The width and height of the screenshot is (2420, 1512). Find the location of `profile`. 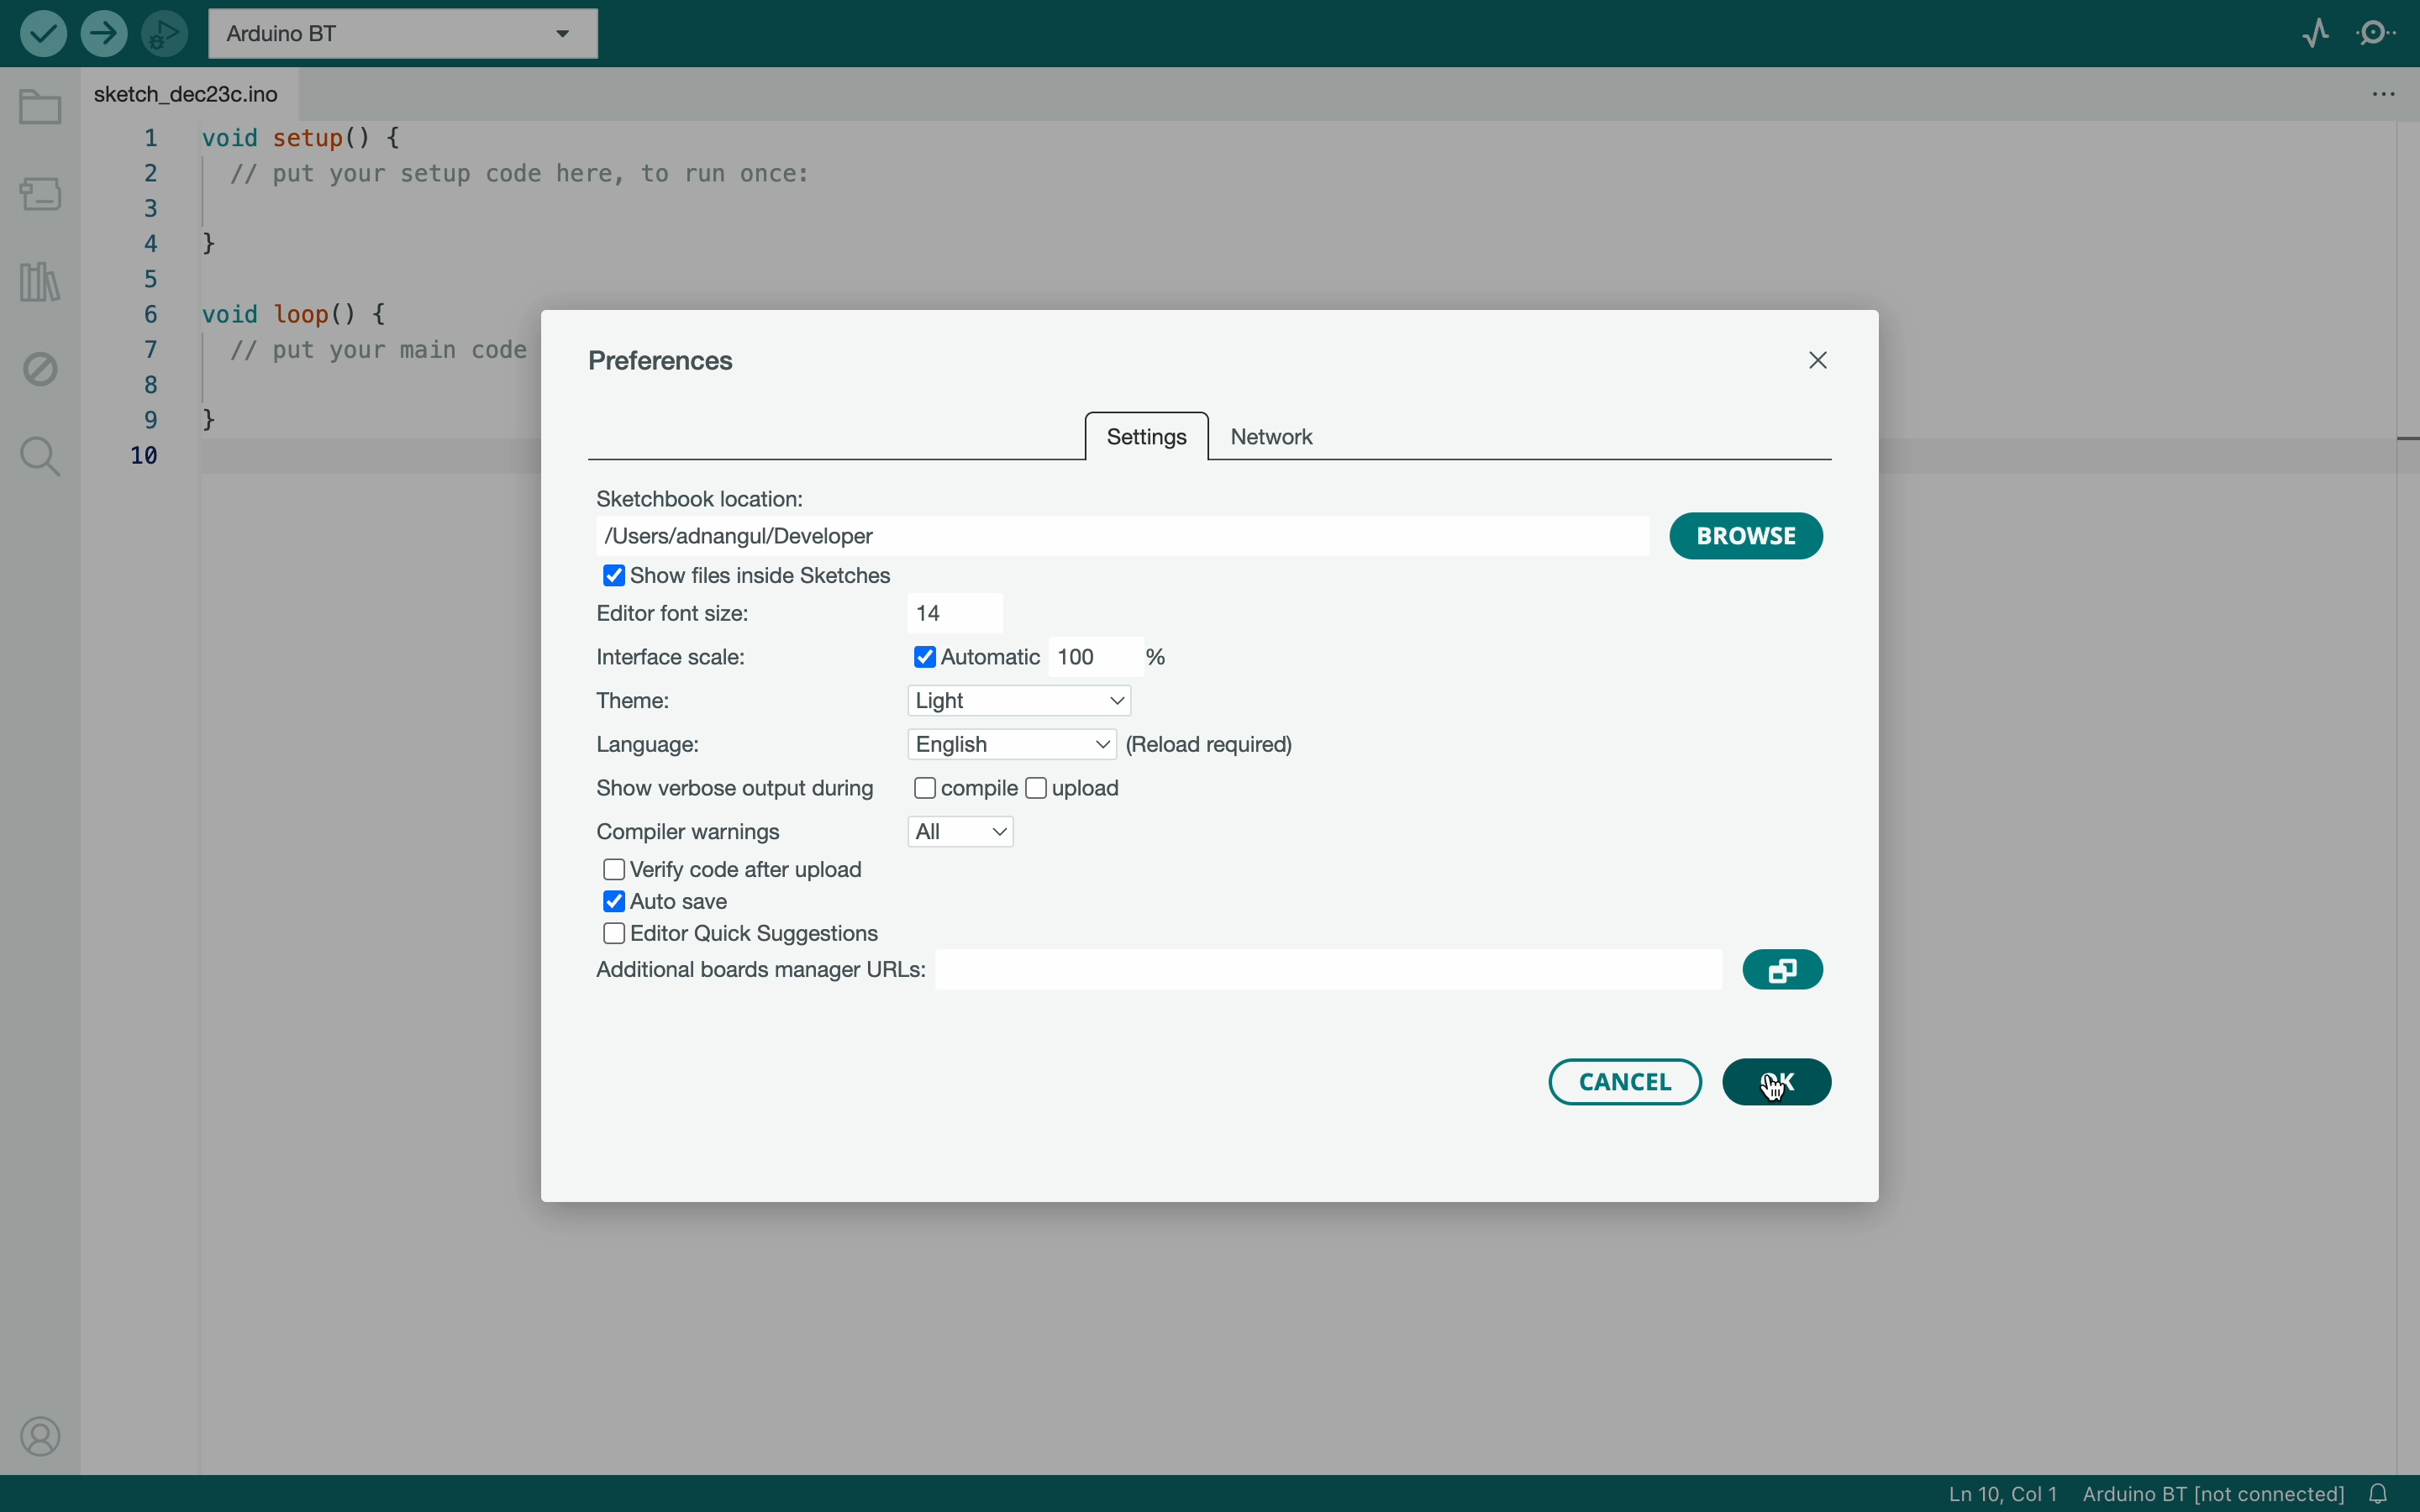

profile is located at coordinates (47, 1435).